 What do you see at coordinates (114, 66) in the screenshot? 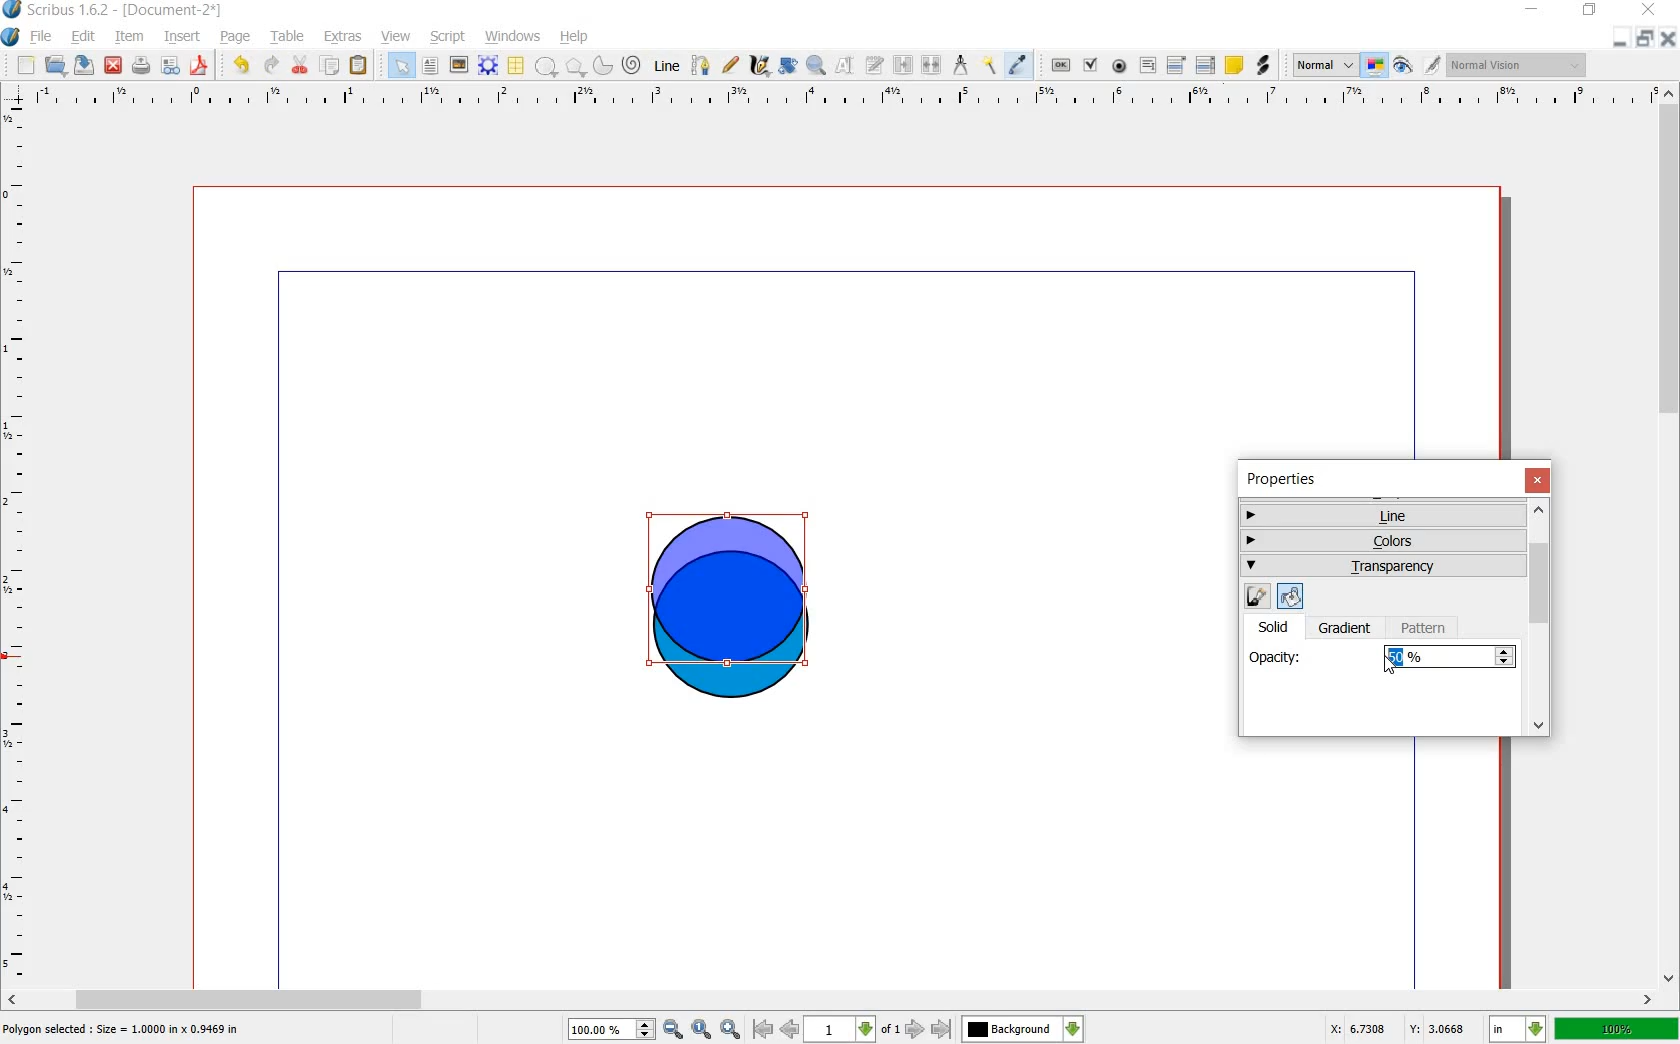
I see `close` at bounding box center [114, 66].